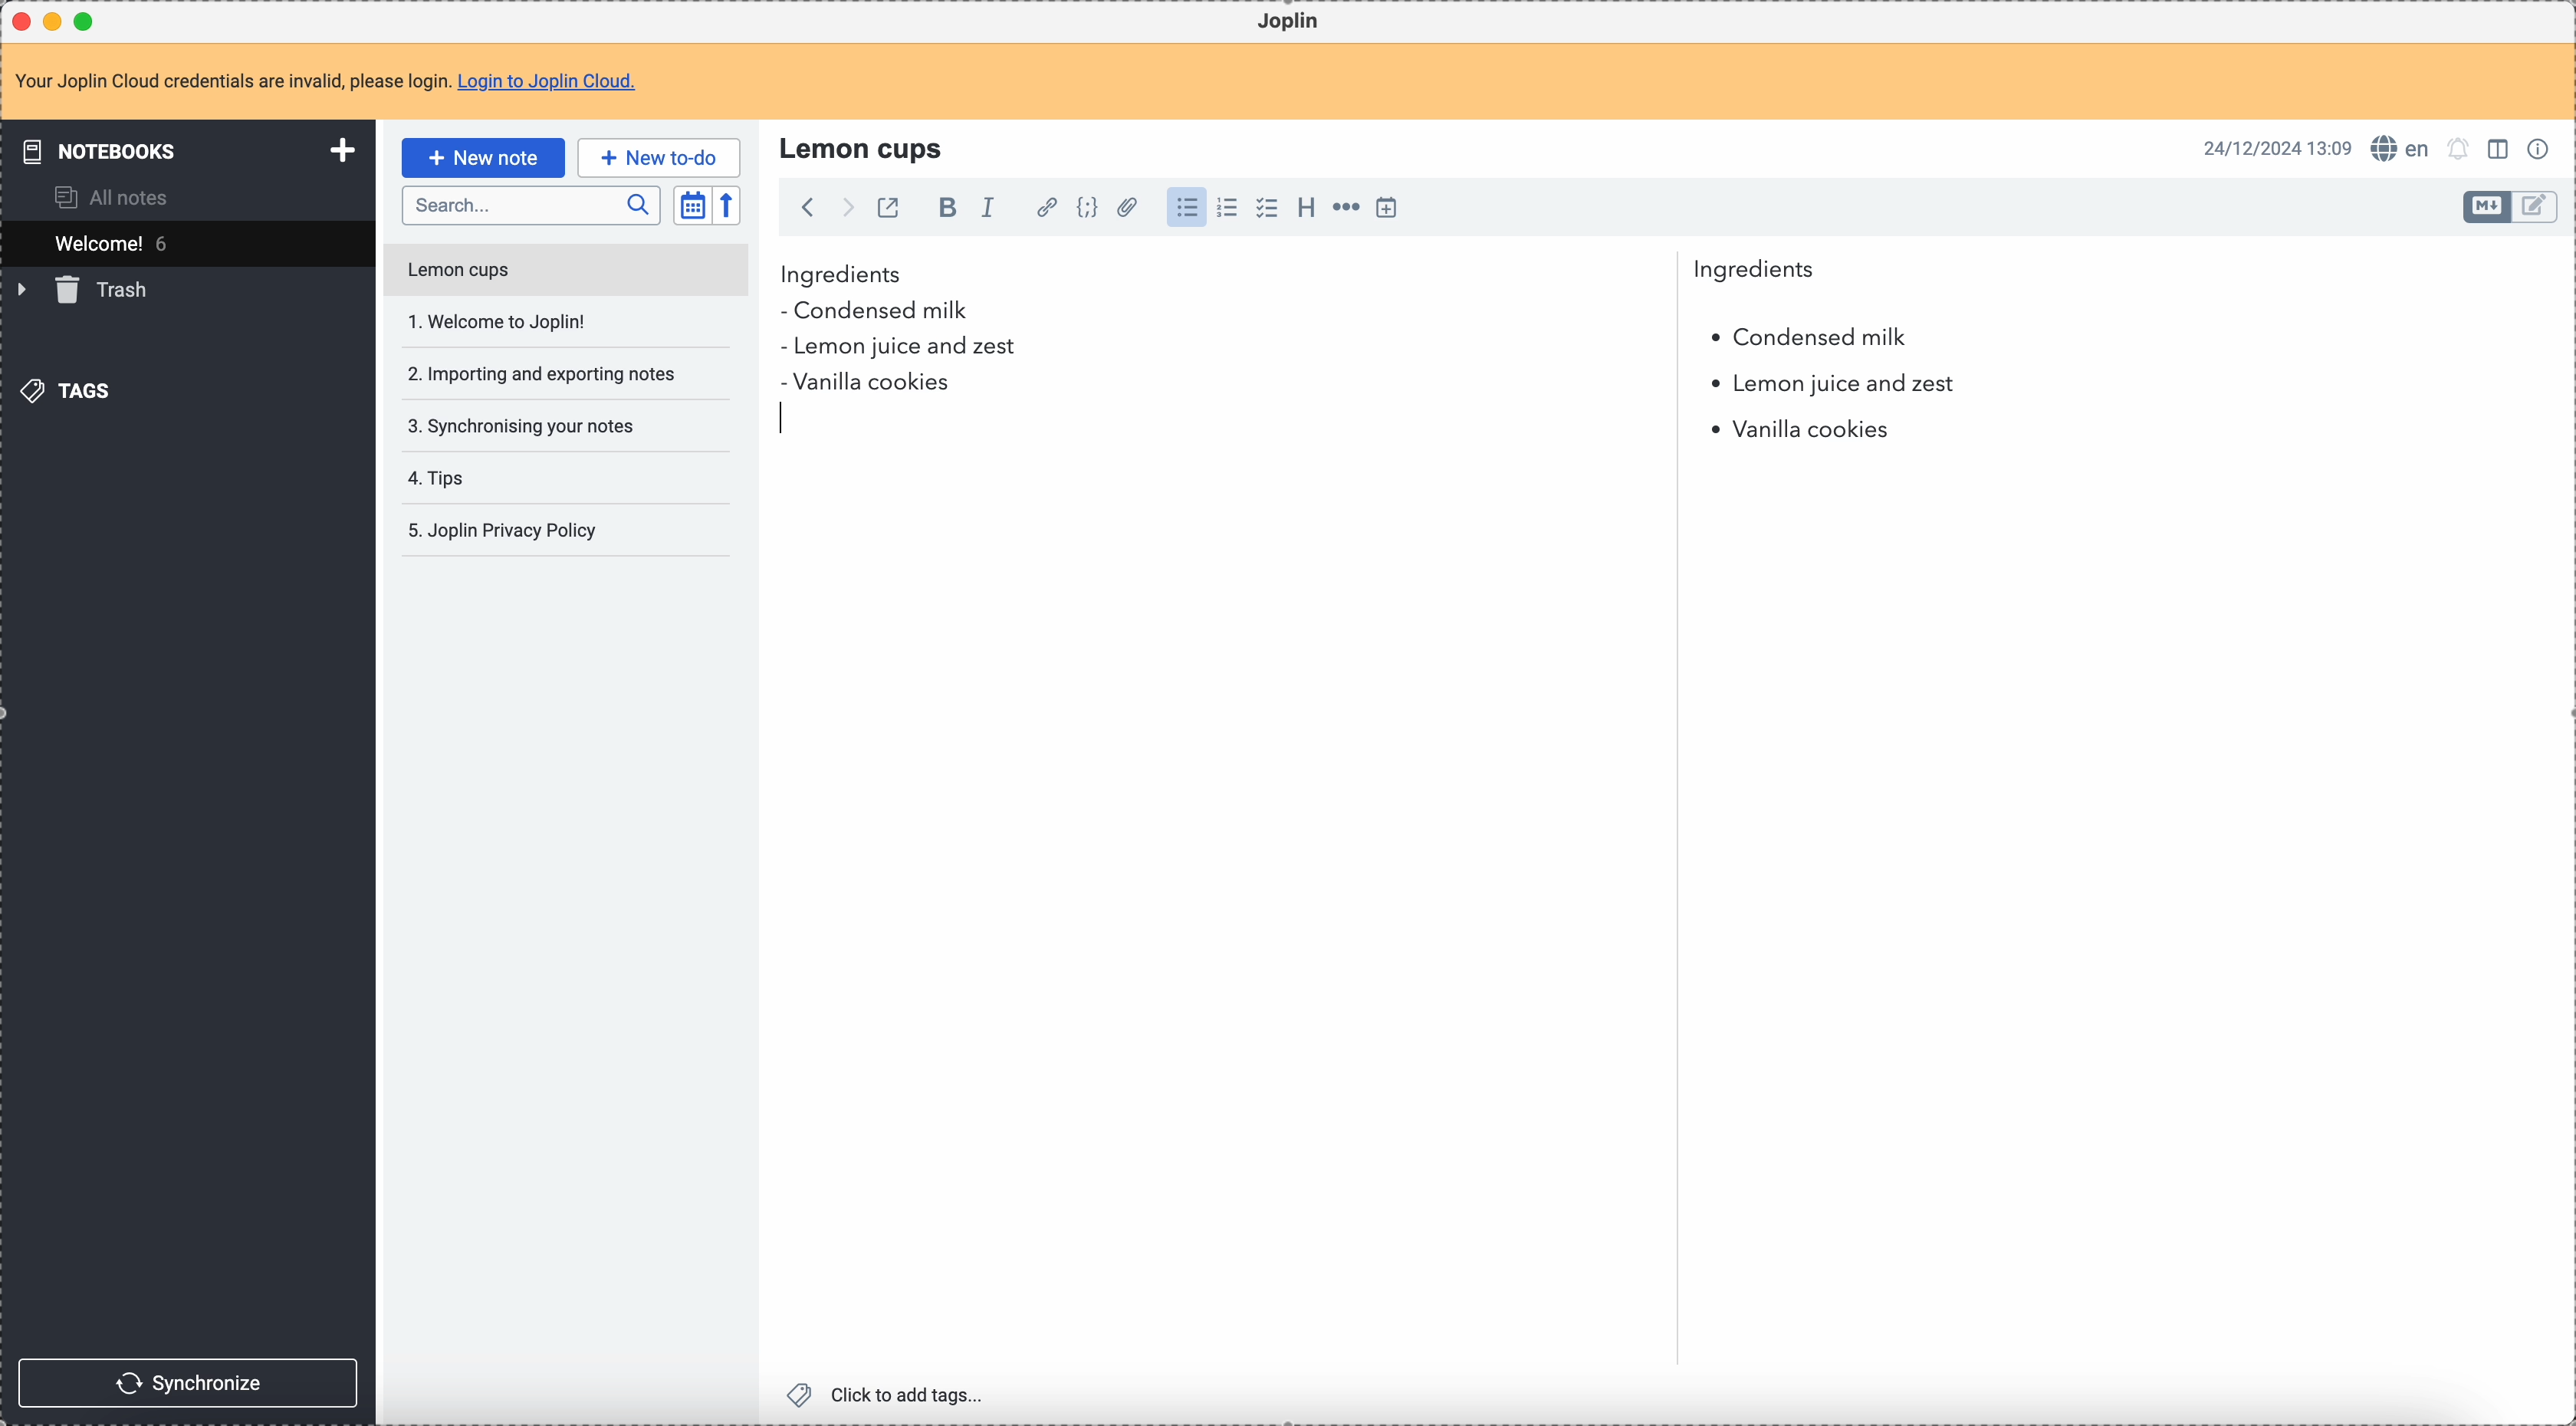 The width and height of the screenshot is (2576, 1426). I want to click on numbered list, so click(1229, 208).